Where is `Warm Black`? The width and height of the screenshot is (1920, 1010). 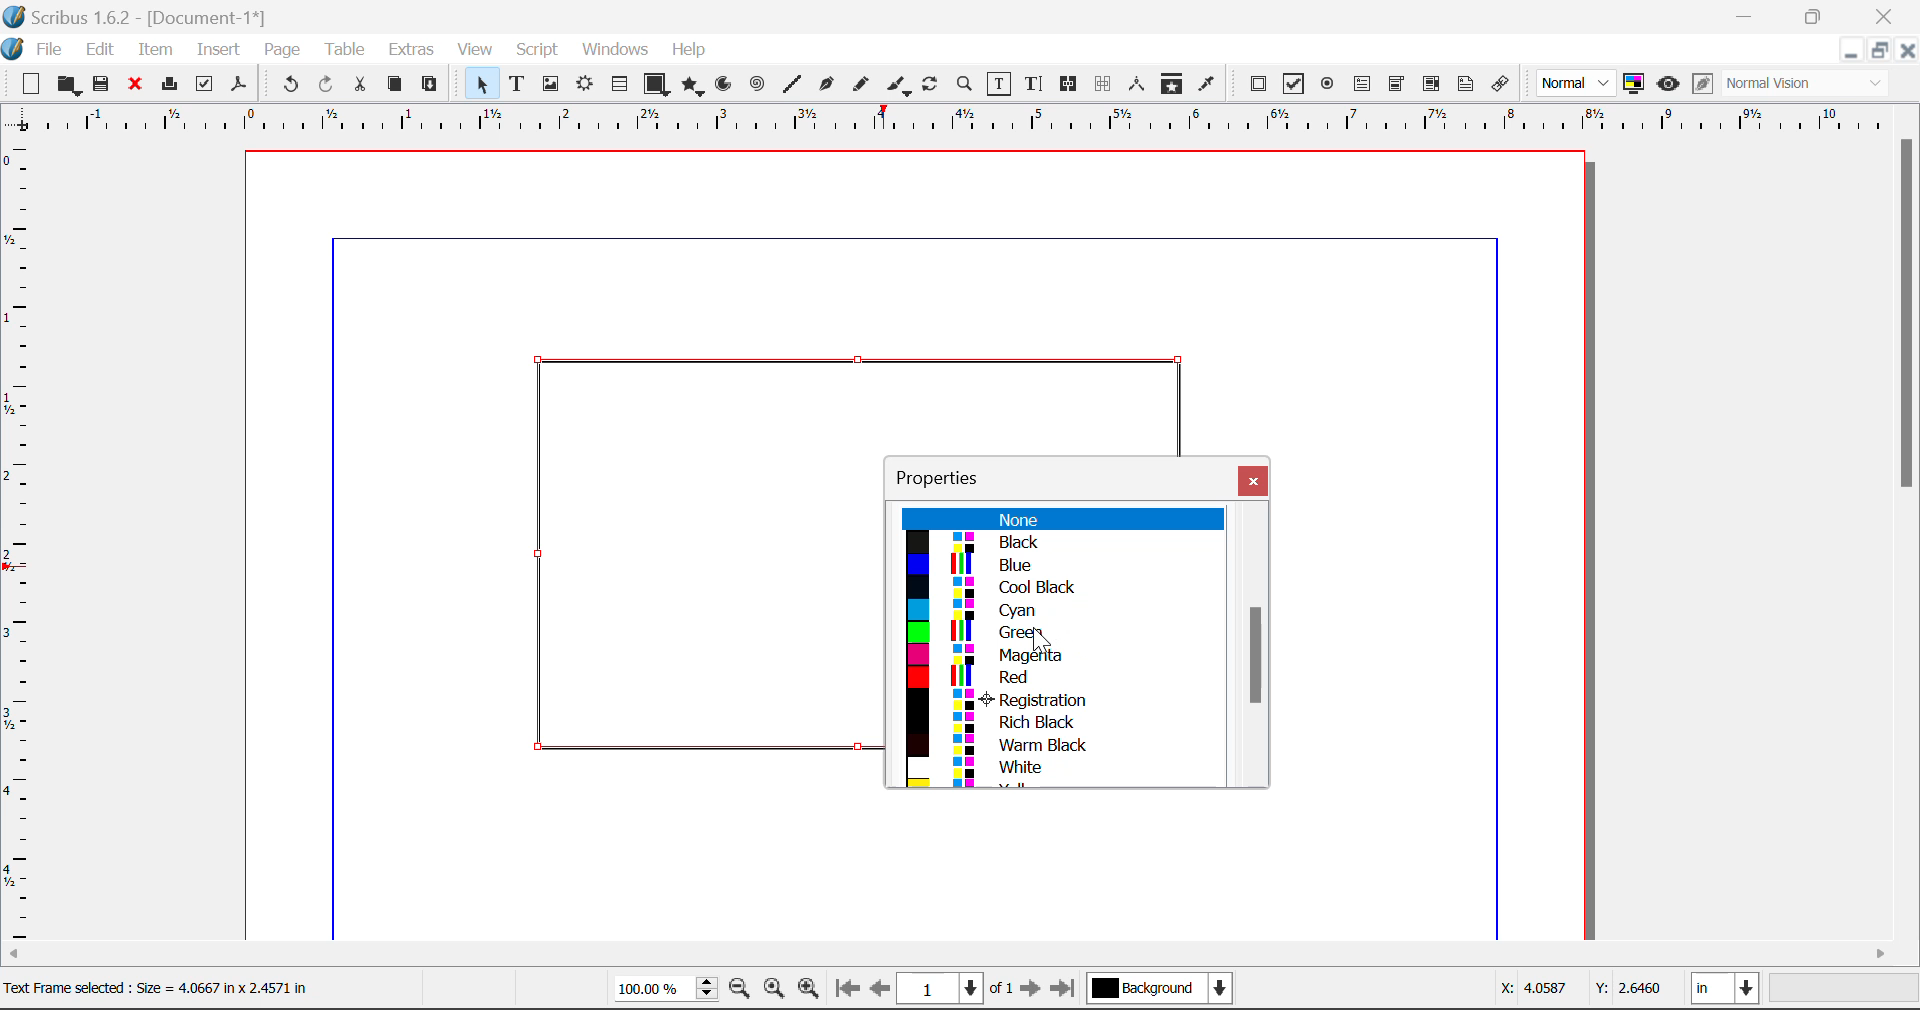
Warm Black is located at coordinates (1056, 744).